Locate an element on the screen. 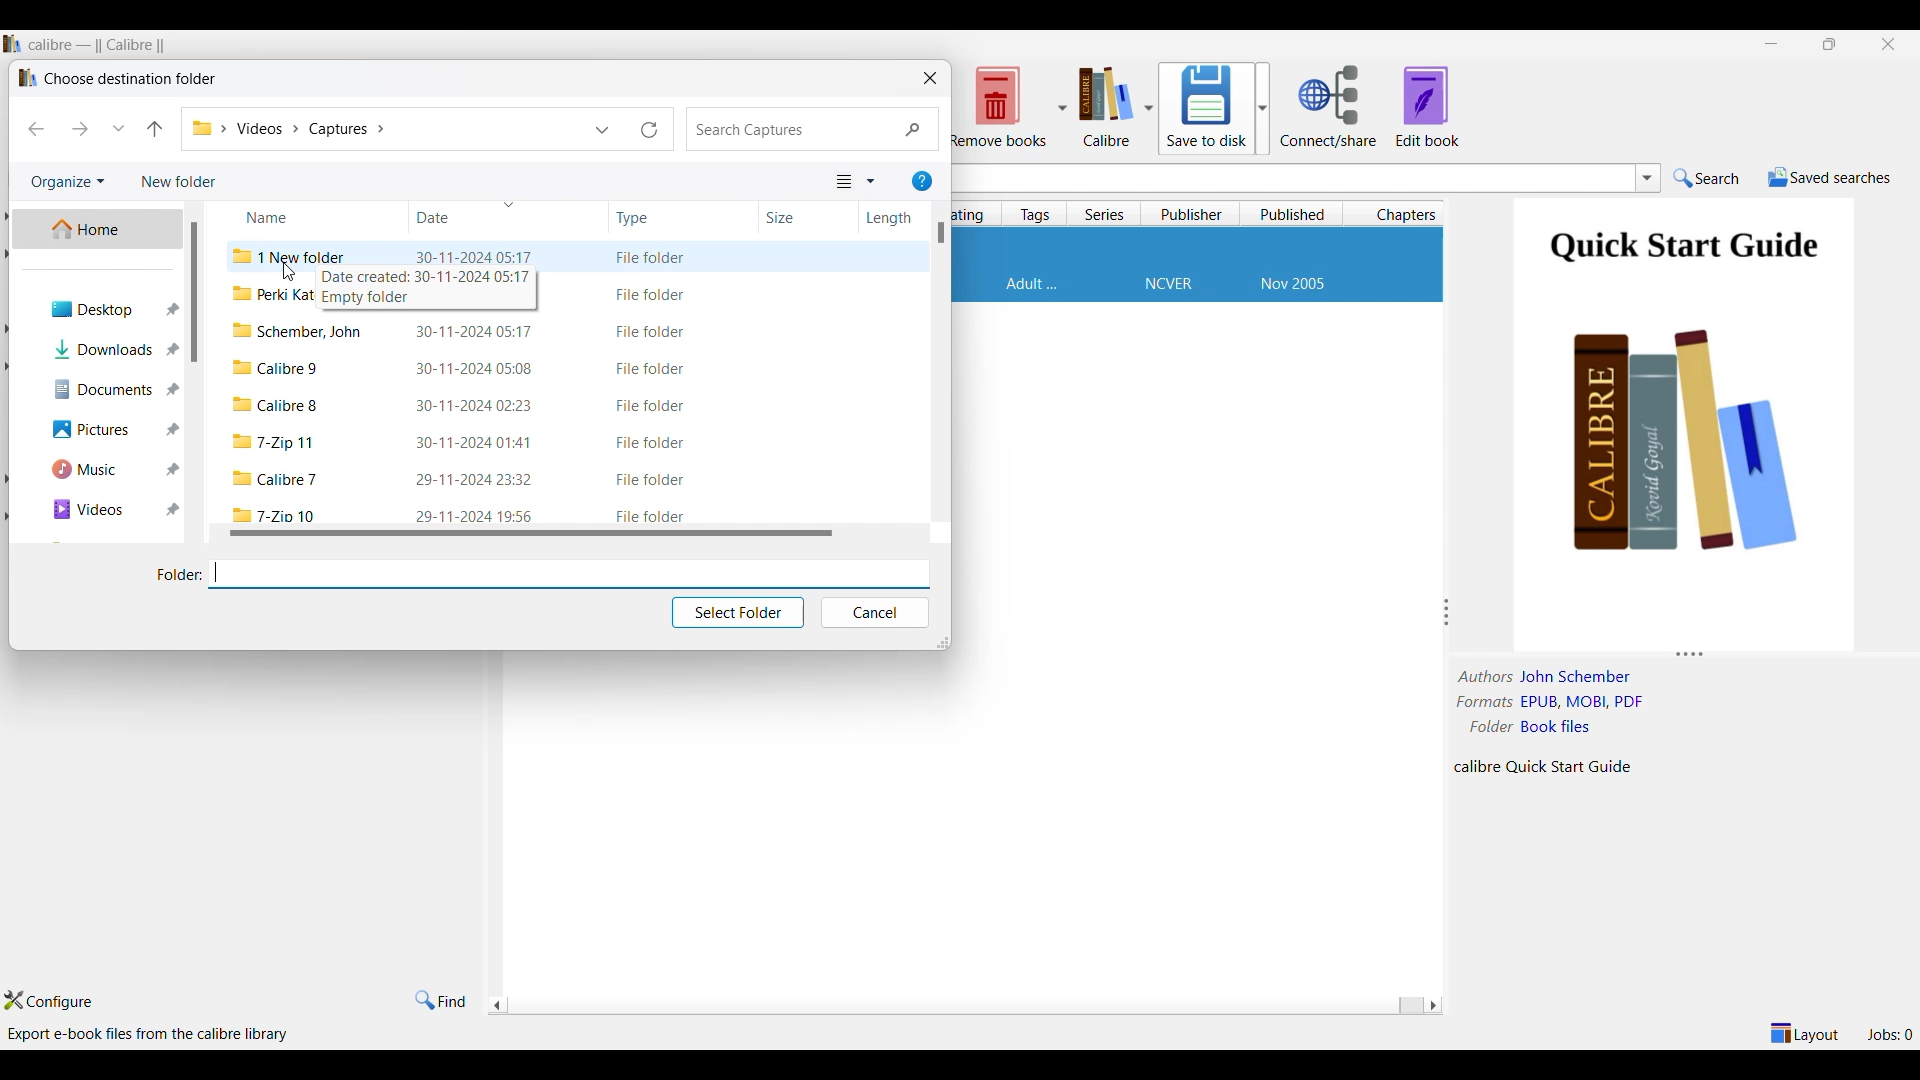 This screenshot has width=1920, height=1080. date is located at coordinates (473, 332).